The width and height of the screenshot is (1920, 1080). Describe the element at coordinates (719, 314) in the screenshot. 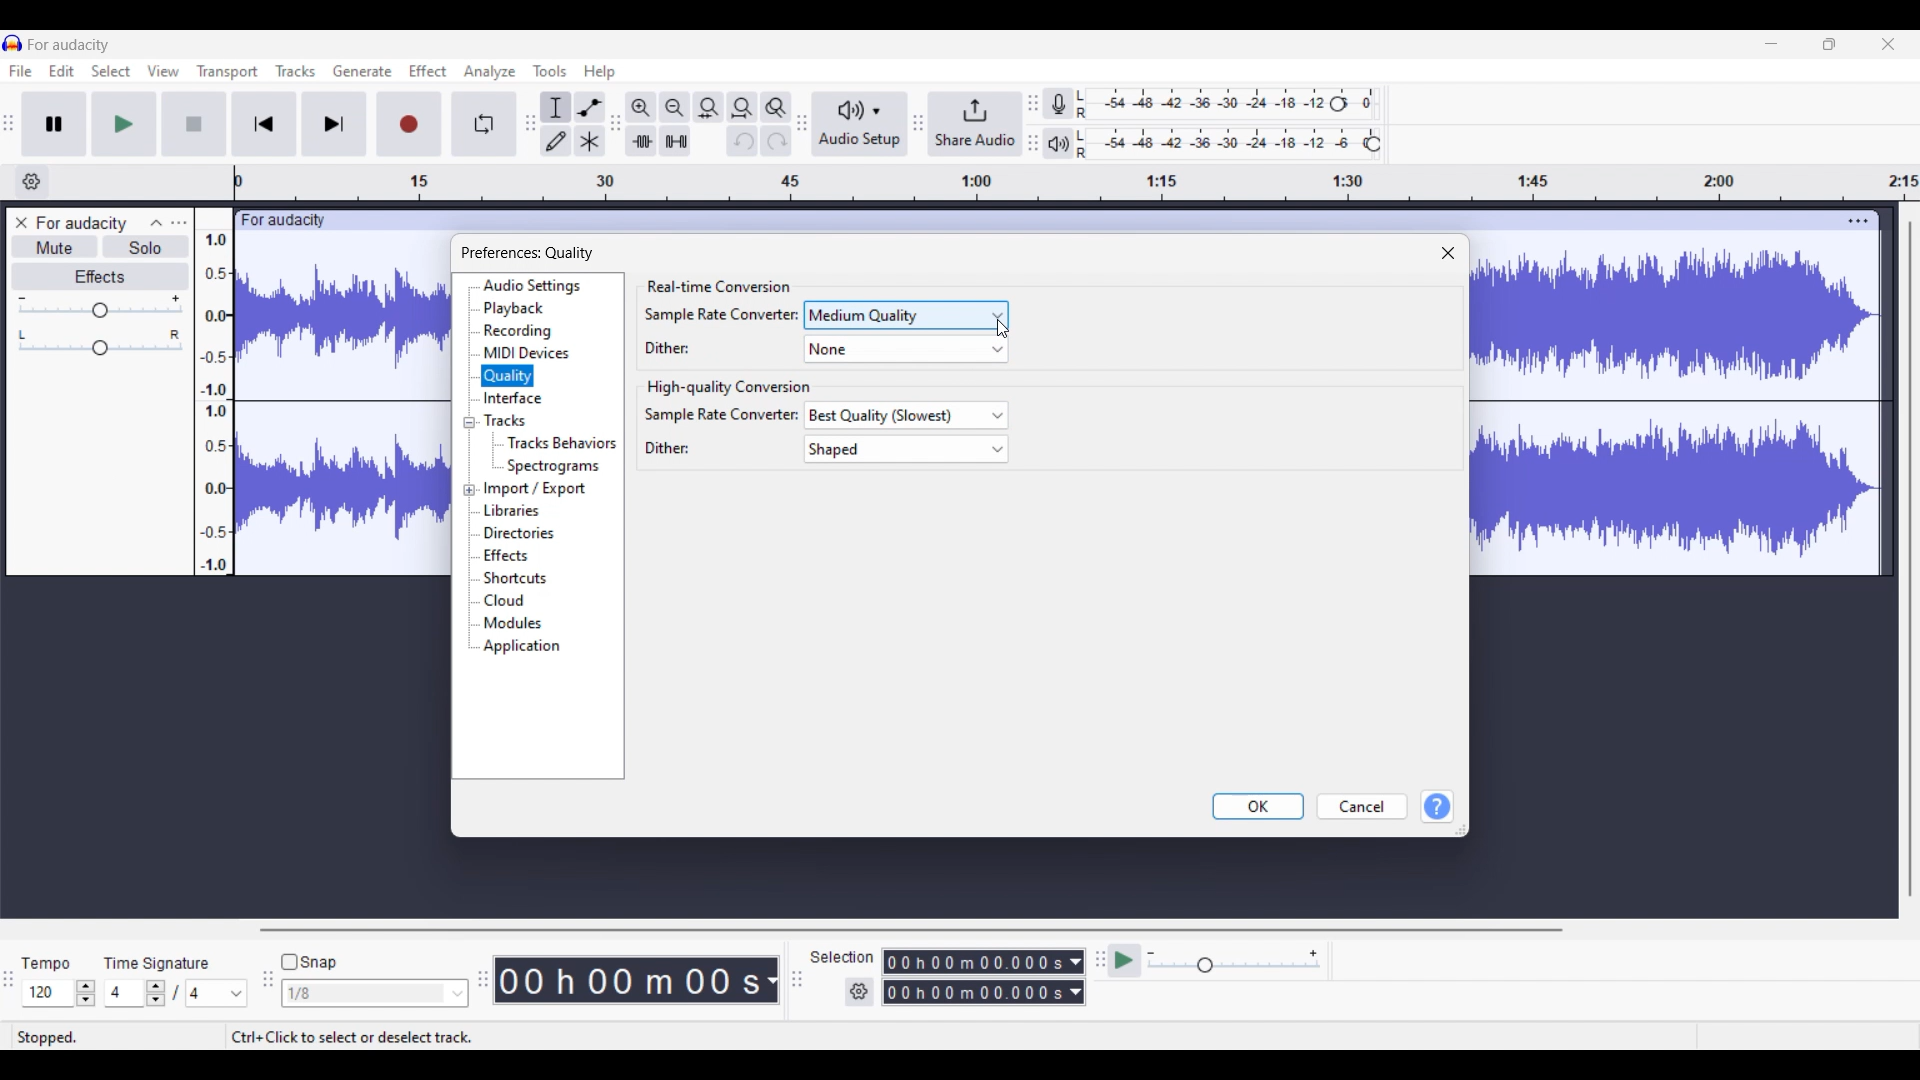

I see `sample rate convertor` at that location.